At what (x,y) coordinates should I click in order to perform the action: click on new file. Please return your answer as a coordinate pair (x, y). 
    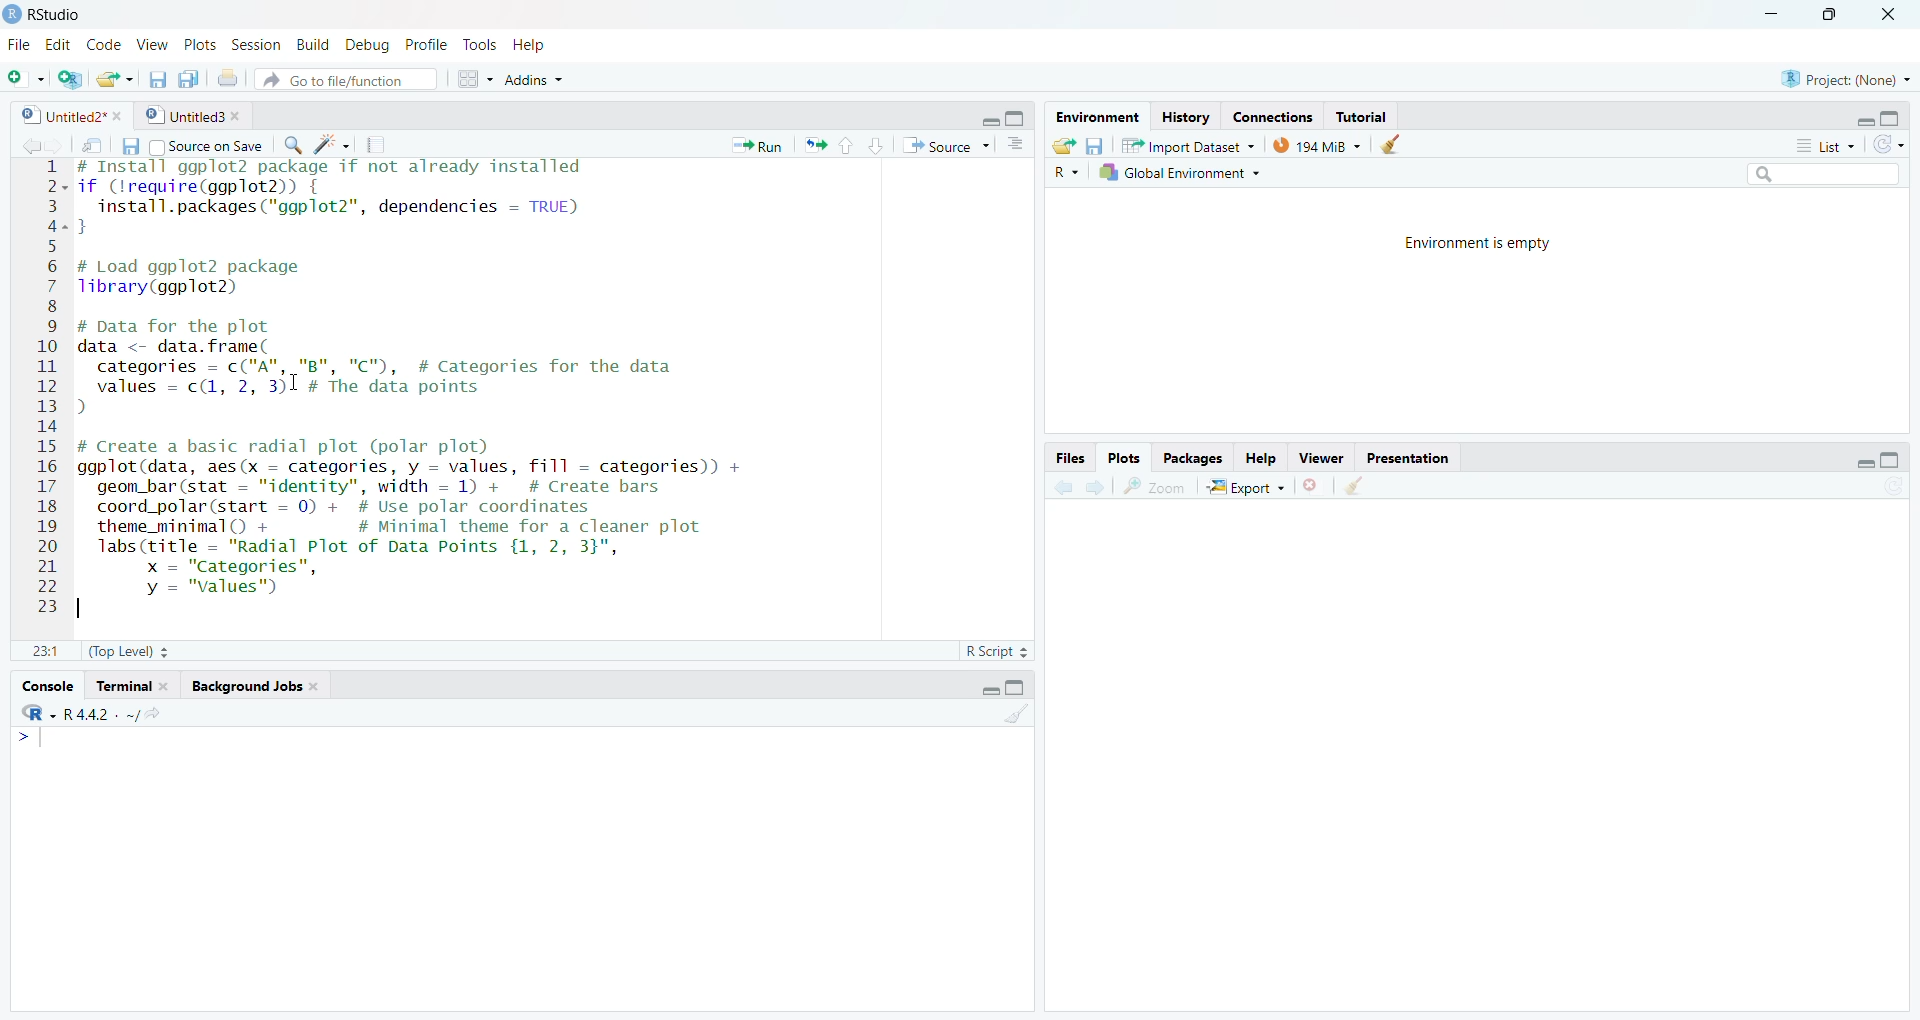
    Looking at the image, I should click on (26, 77).